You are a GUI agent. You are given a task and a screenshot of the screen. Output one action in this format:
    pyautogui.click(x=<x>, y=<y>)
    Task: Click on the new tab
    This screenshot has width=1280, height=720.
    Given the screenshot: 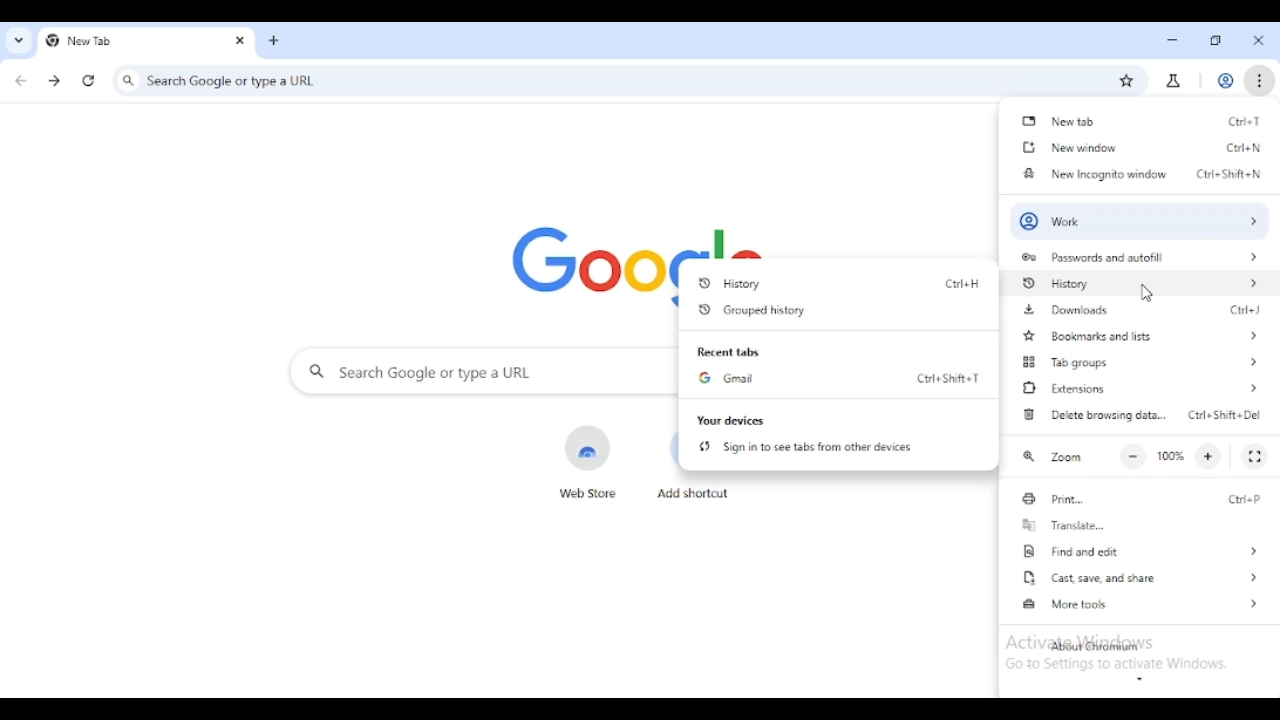 What is the action you would take?
    pyautogui.click(x=125, y=40)
    